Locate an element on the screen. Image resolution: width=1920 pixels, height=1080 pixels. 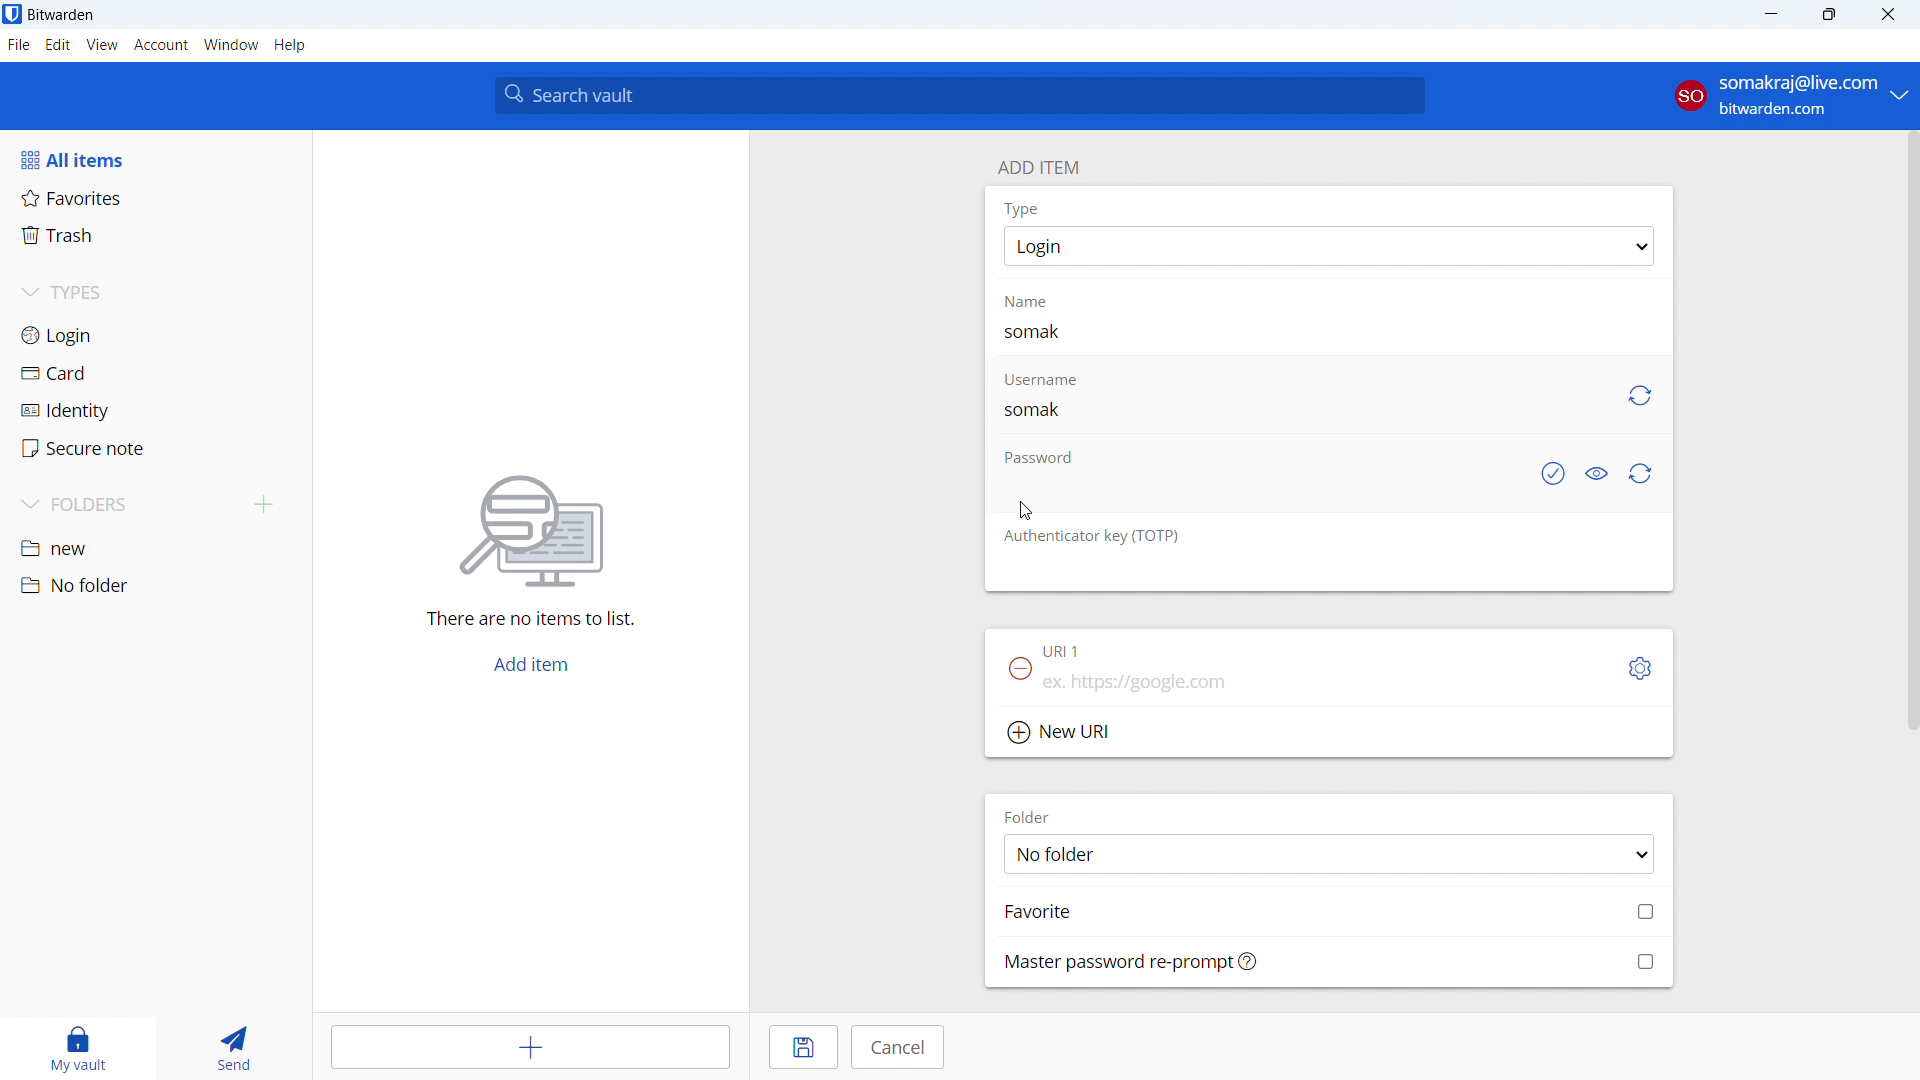
window is located at coordinates (231, 45).